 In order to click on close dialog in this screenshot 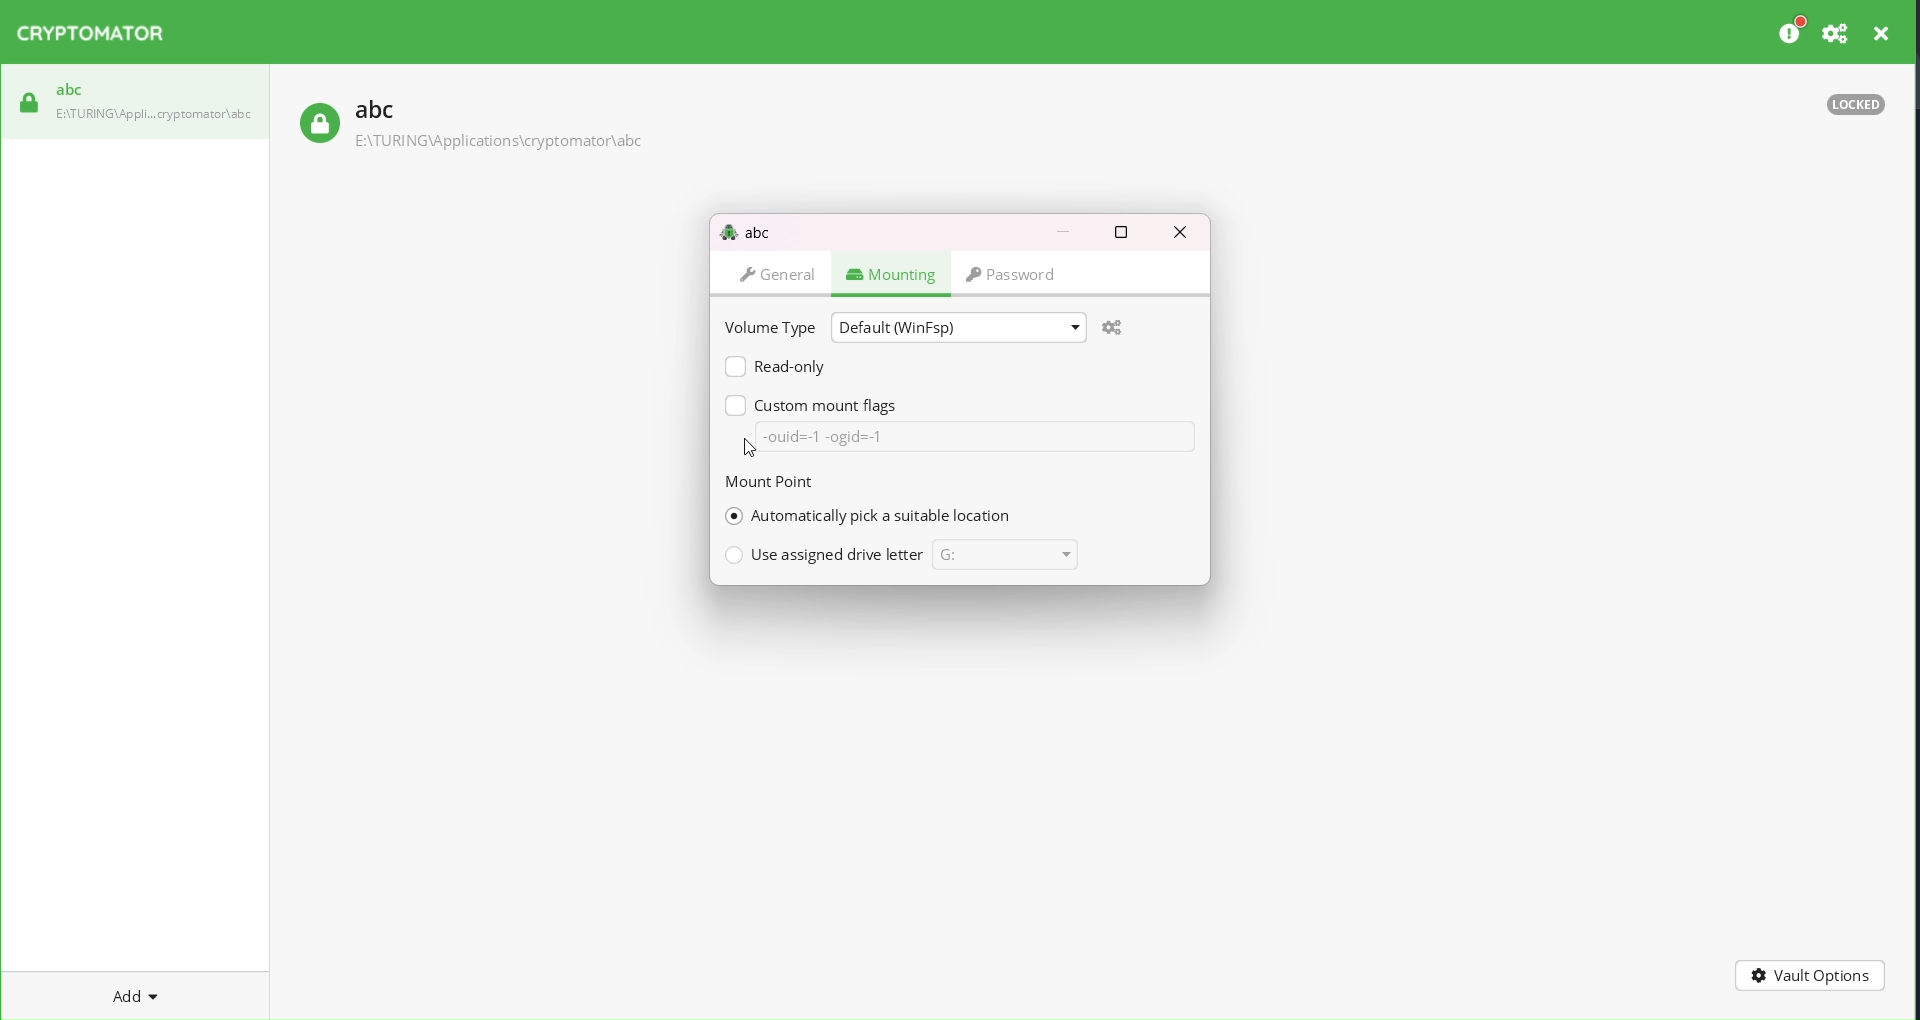, I will do `click(1185, 234)`.